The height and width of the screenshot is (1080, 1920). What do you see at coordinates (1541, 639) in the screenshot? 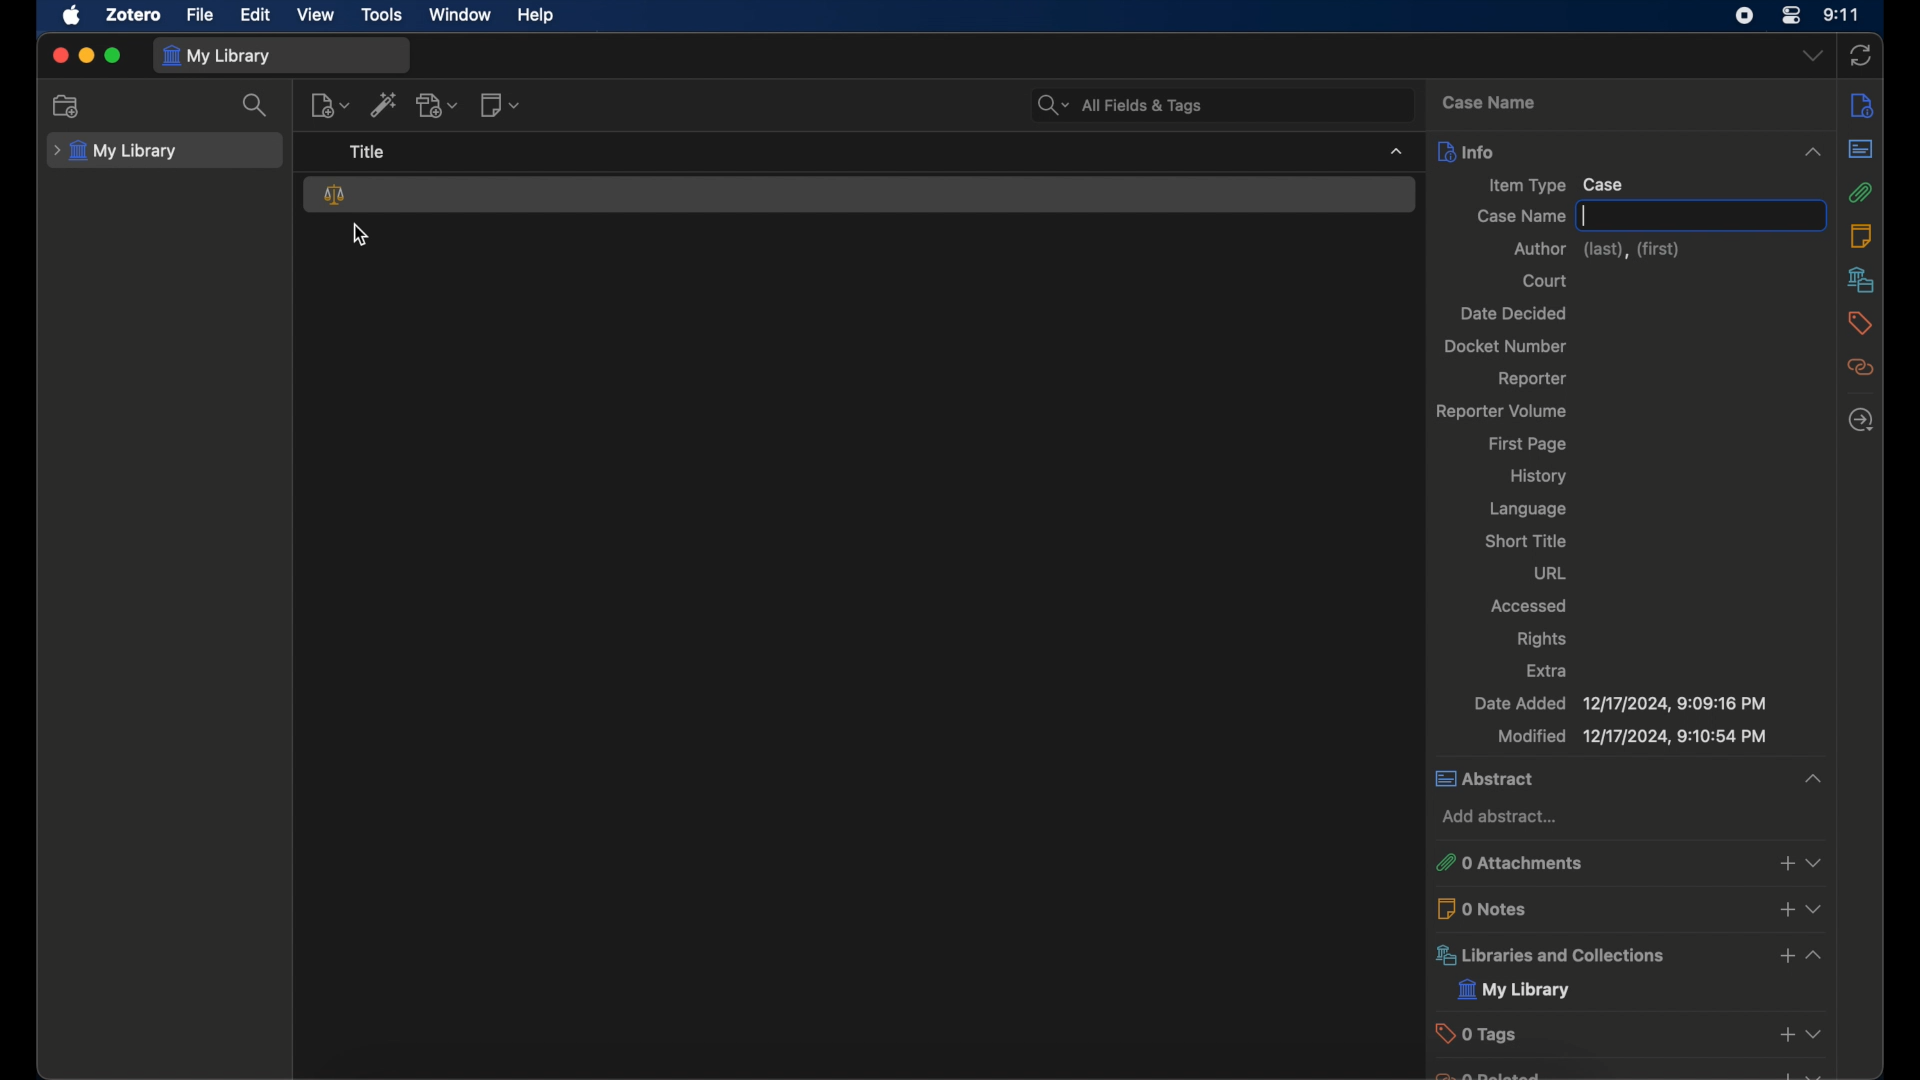
I see `rights` at bounding box center [1541, 639].